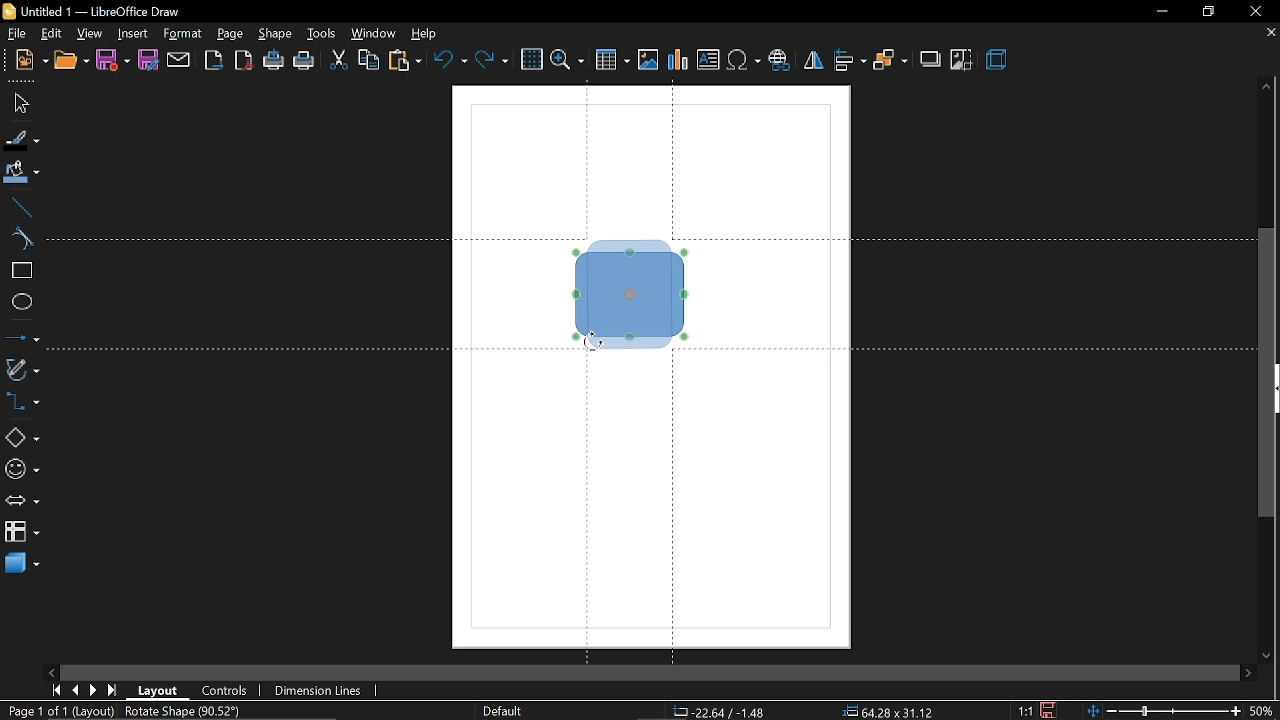  I want to click on export as pdf, so click(245, 59).